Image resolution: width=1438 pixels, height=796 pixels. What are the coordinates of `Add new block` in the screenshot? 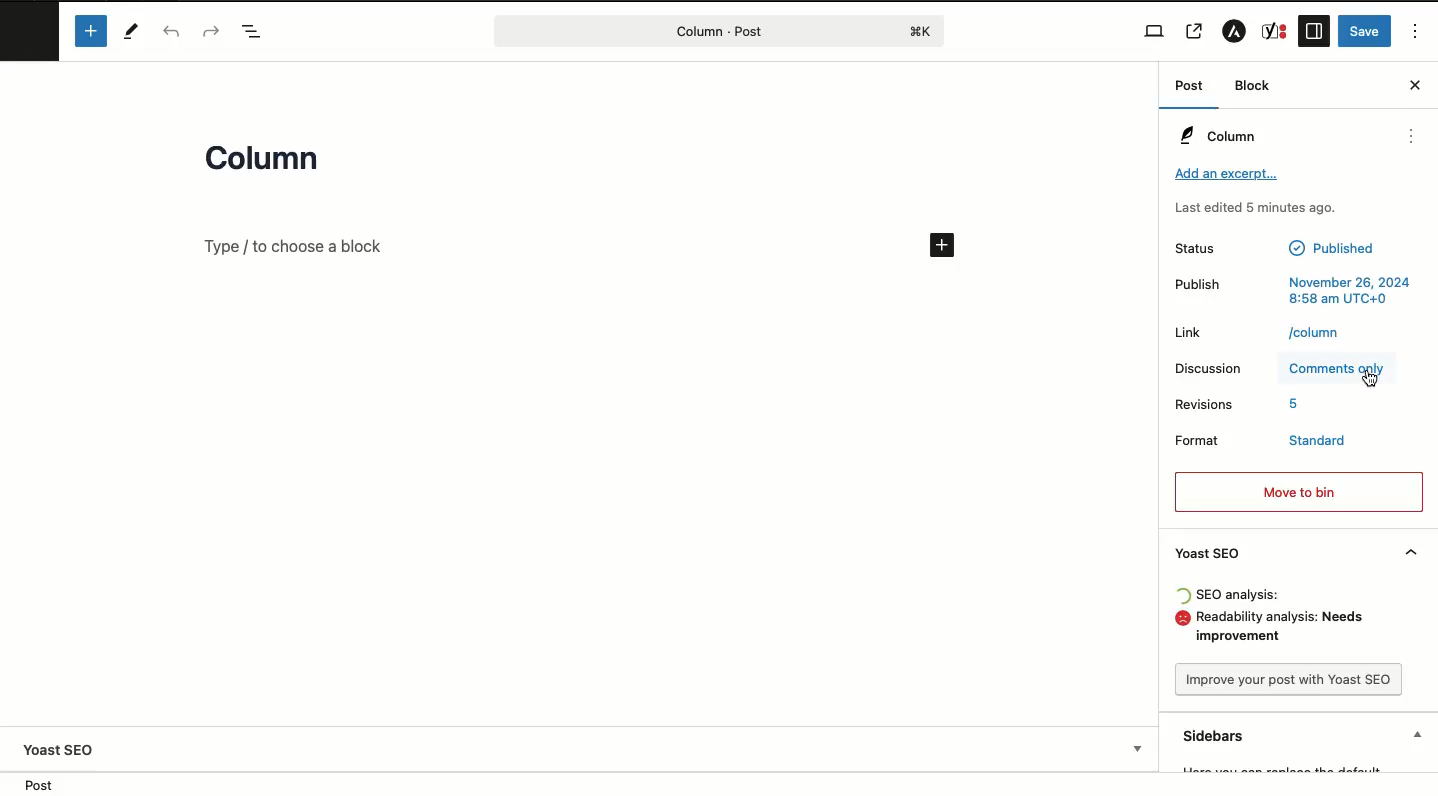 It's located at (294, 246).